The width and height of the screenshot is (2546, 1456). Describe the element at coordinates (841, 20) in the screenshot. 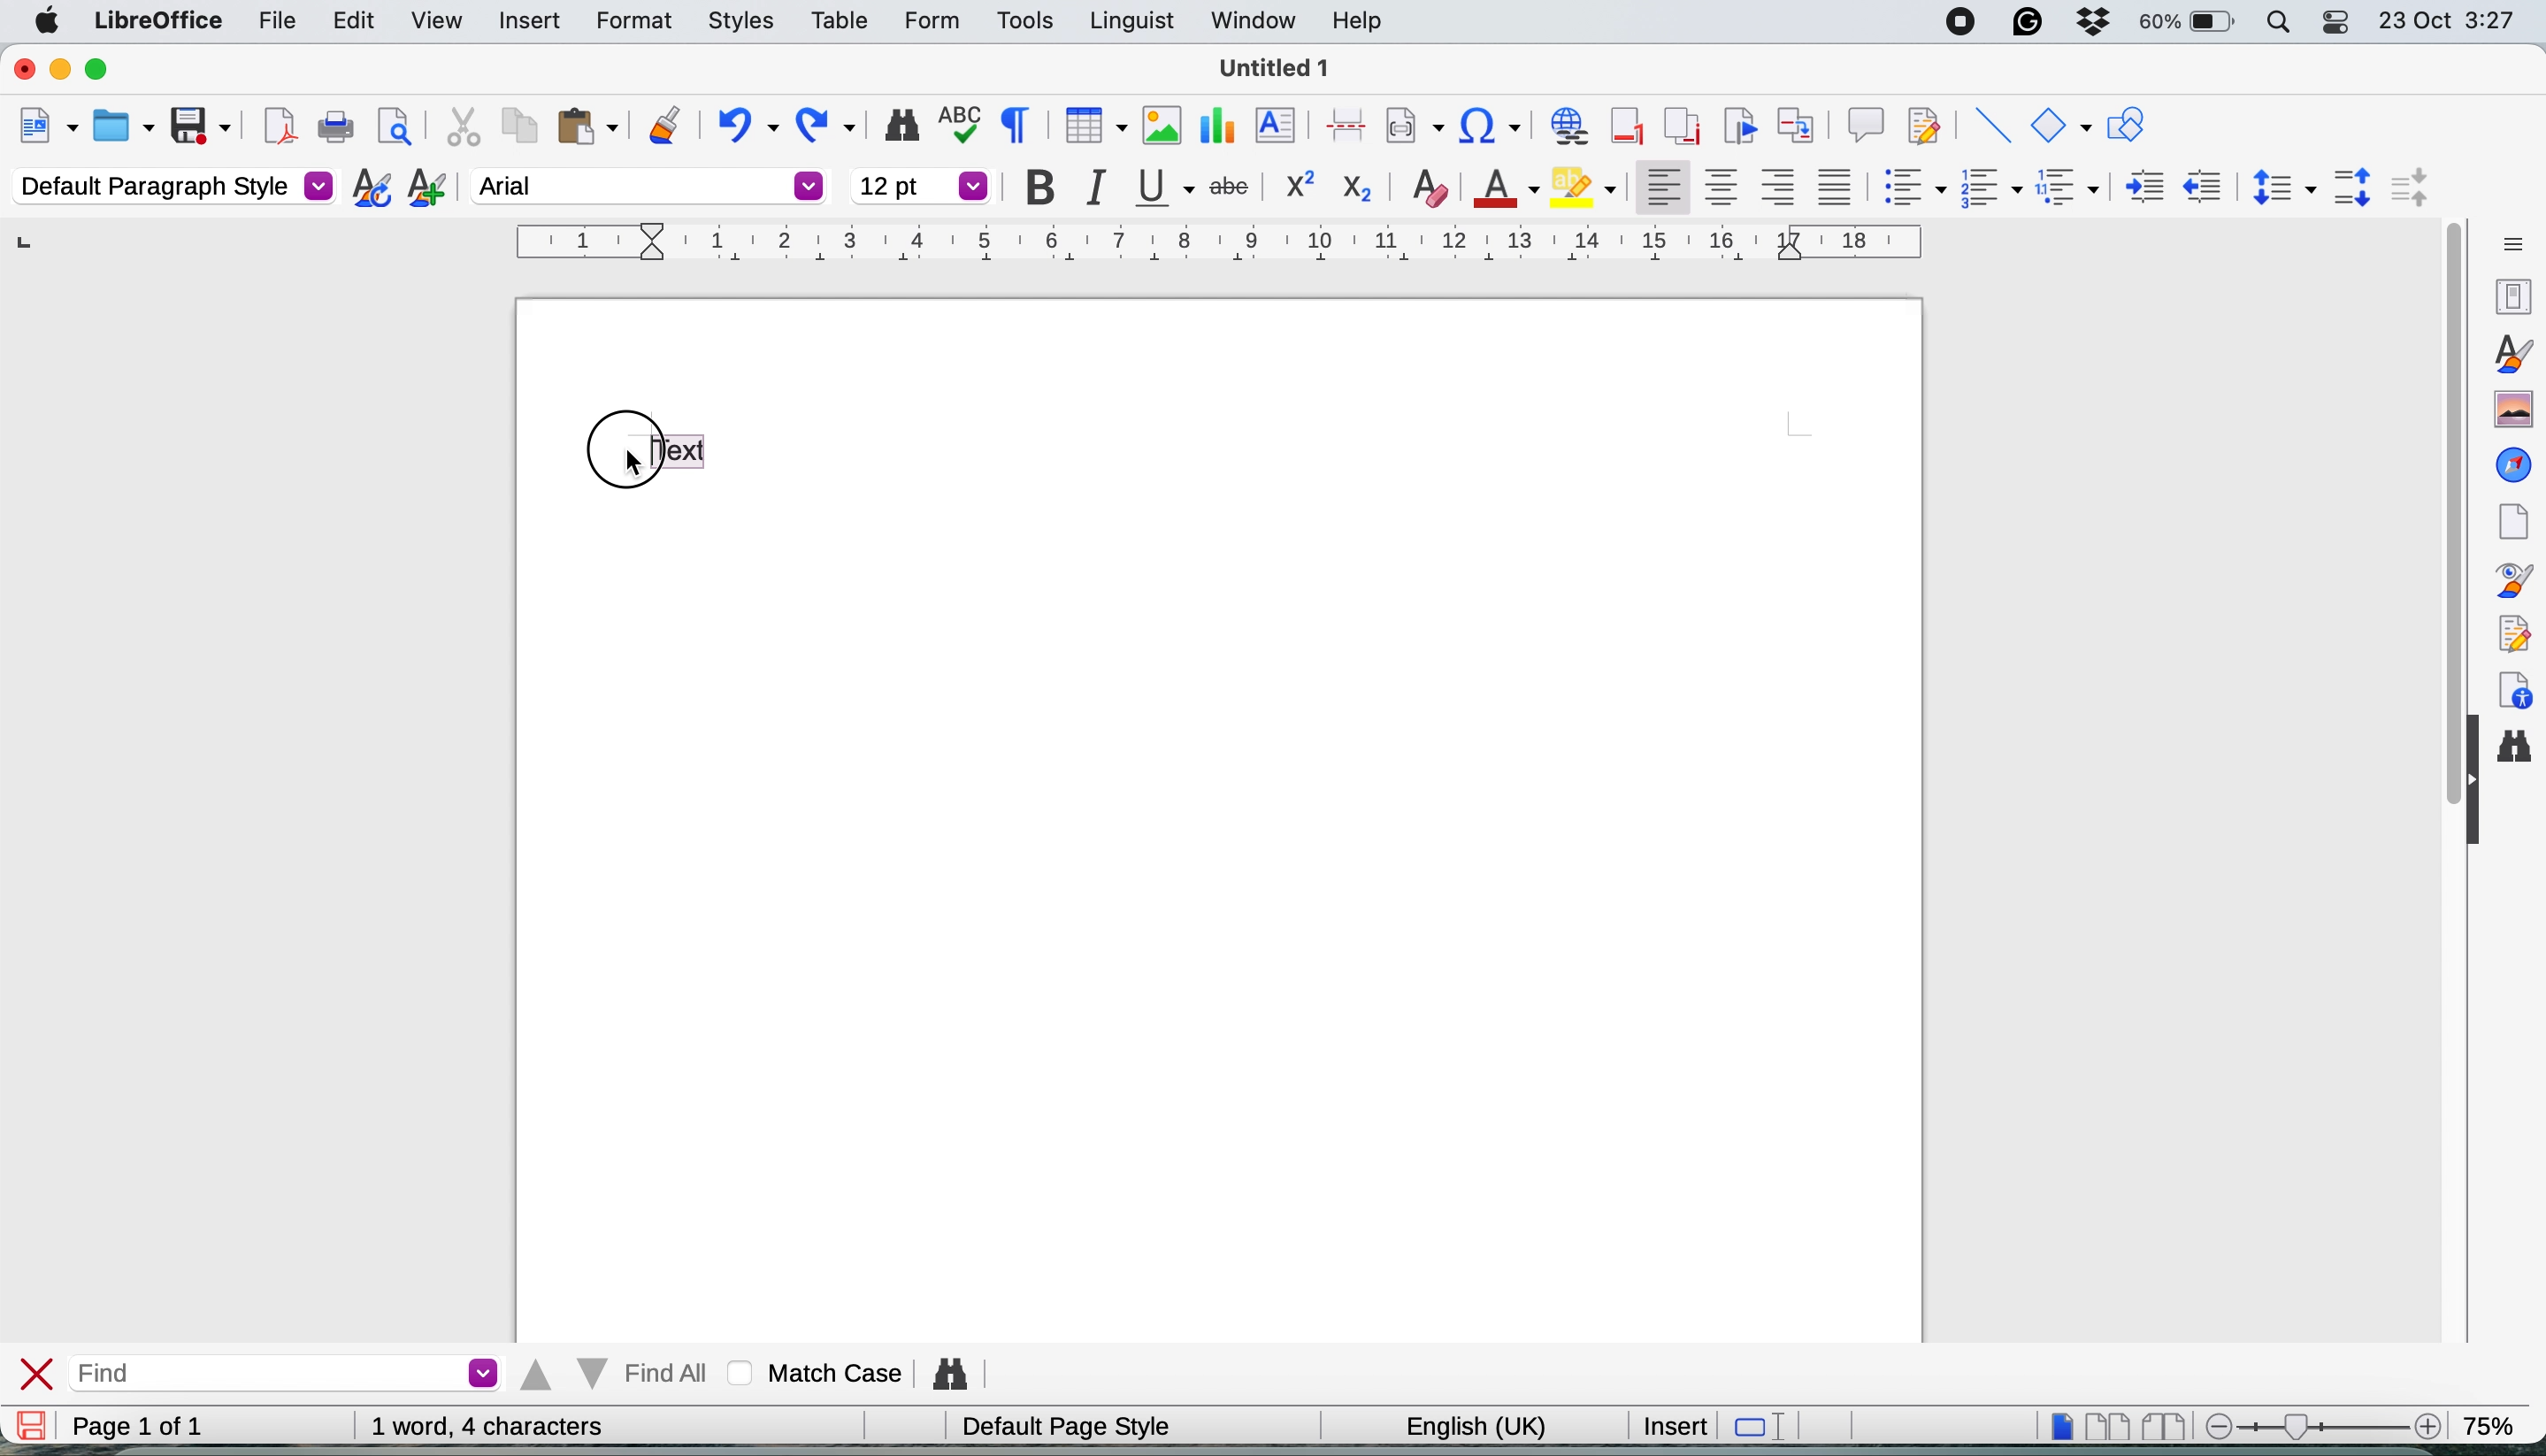

I see `table` at that location.